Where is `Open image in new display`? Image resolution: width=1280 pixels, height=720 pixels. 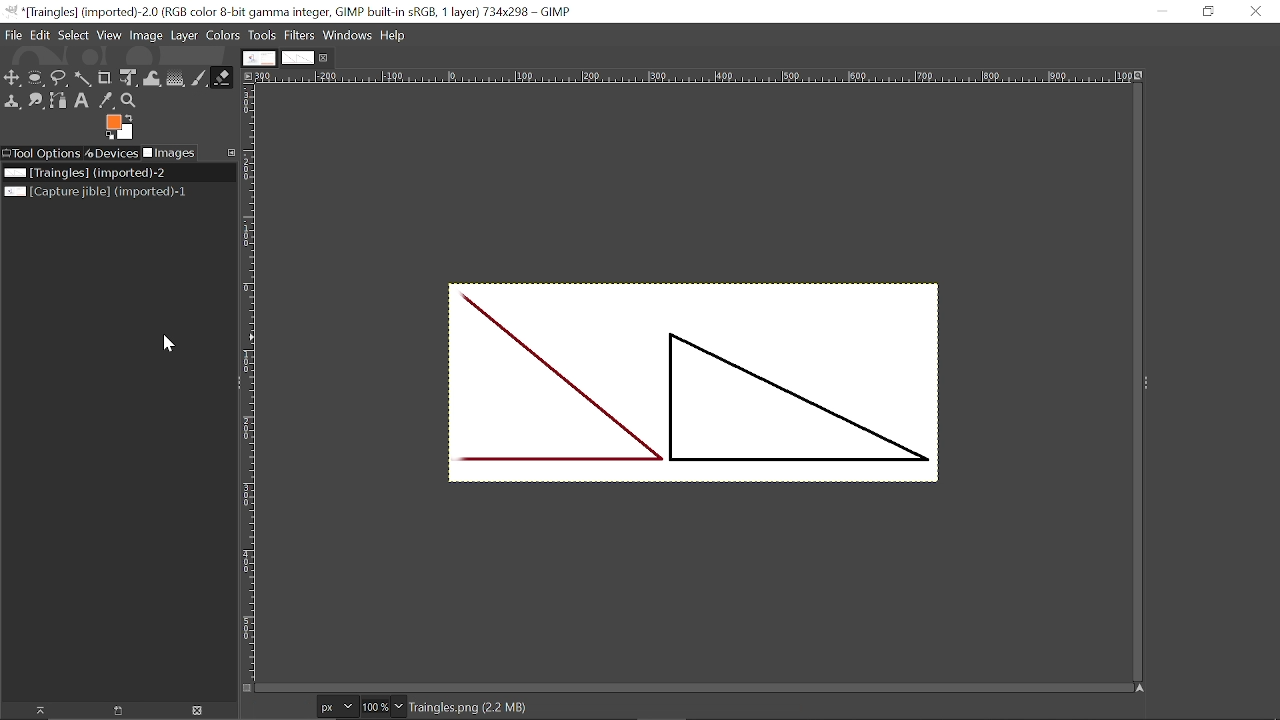 Open image in new display is located at coordinates (115, 711).